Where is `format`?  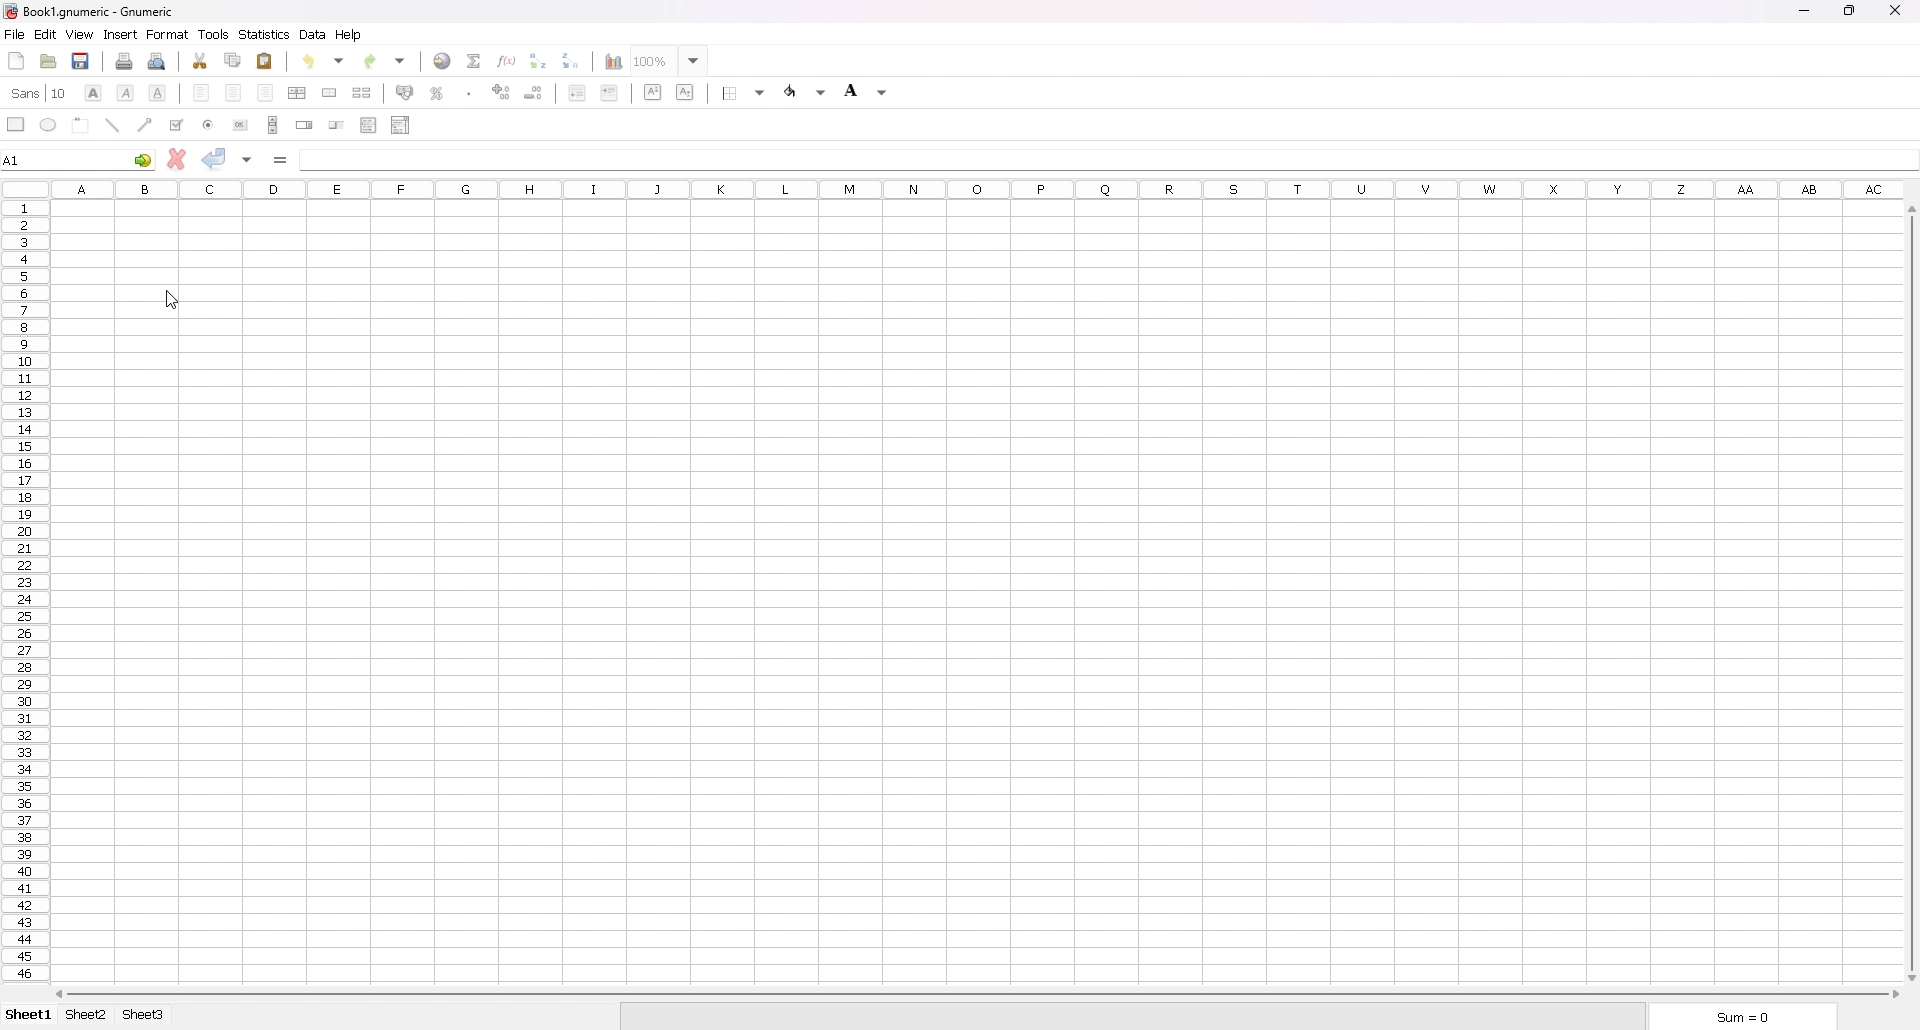 format is located at coordinates (169, 33).